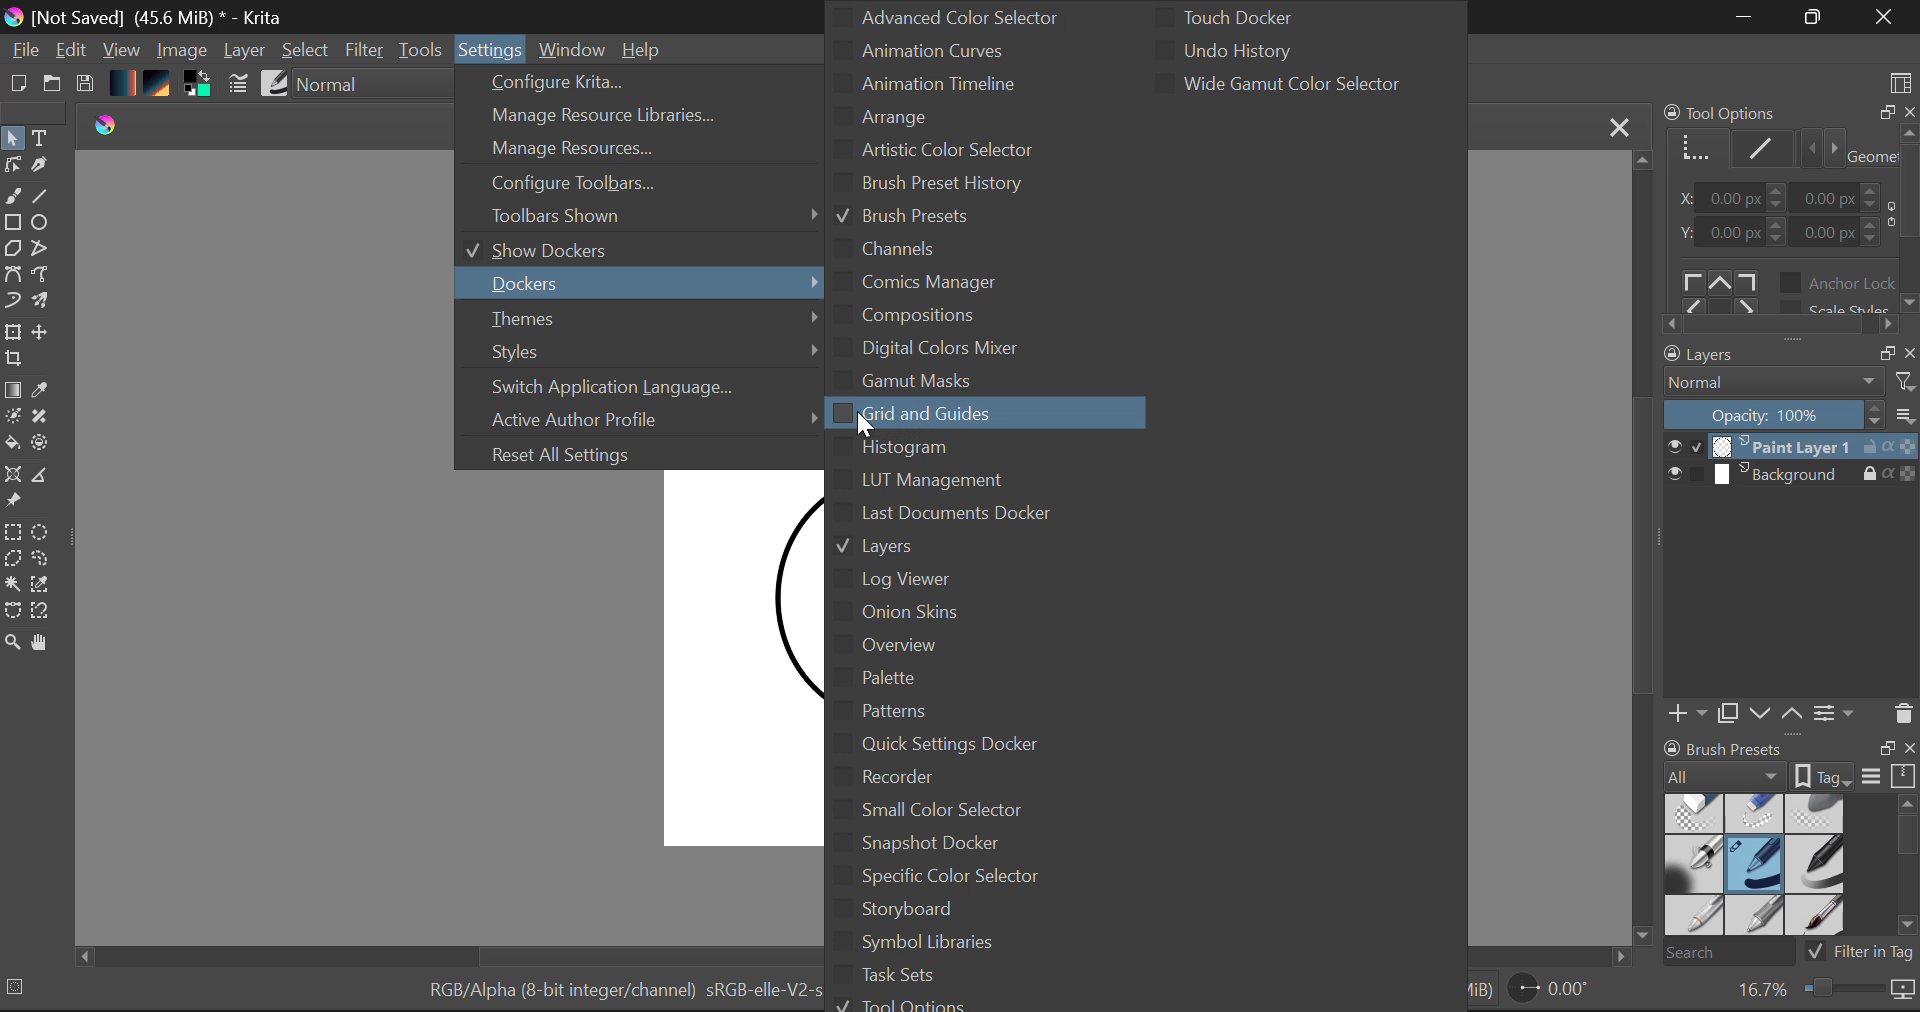 The image size is (1920, 1012). Describe the element at coordinates (122, 50) in the screenshot. I see `View` at that location.